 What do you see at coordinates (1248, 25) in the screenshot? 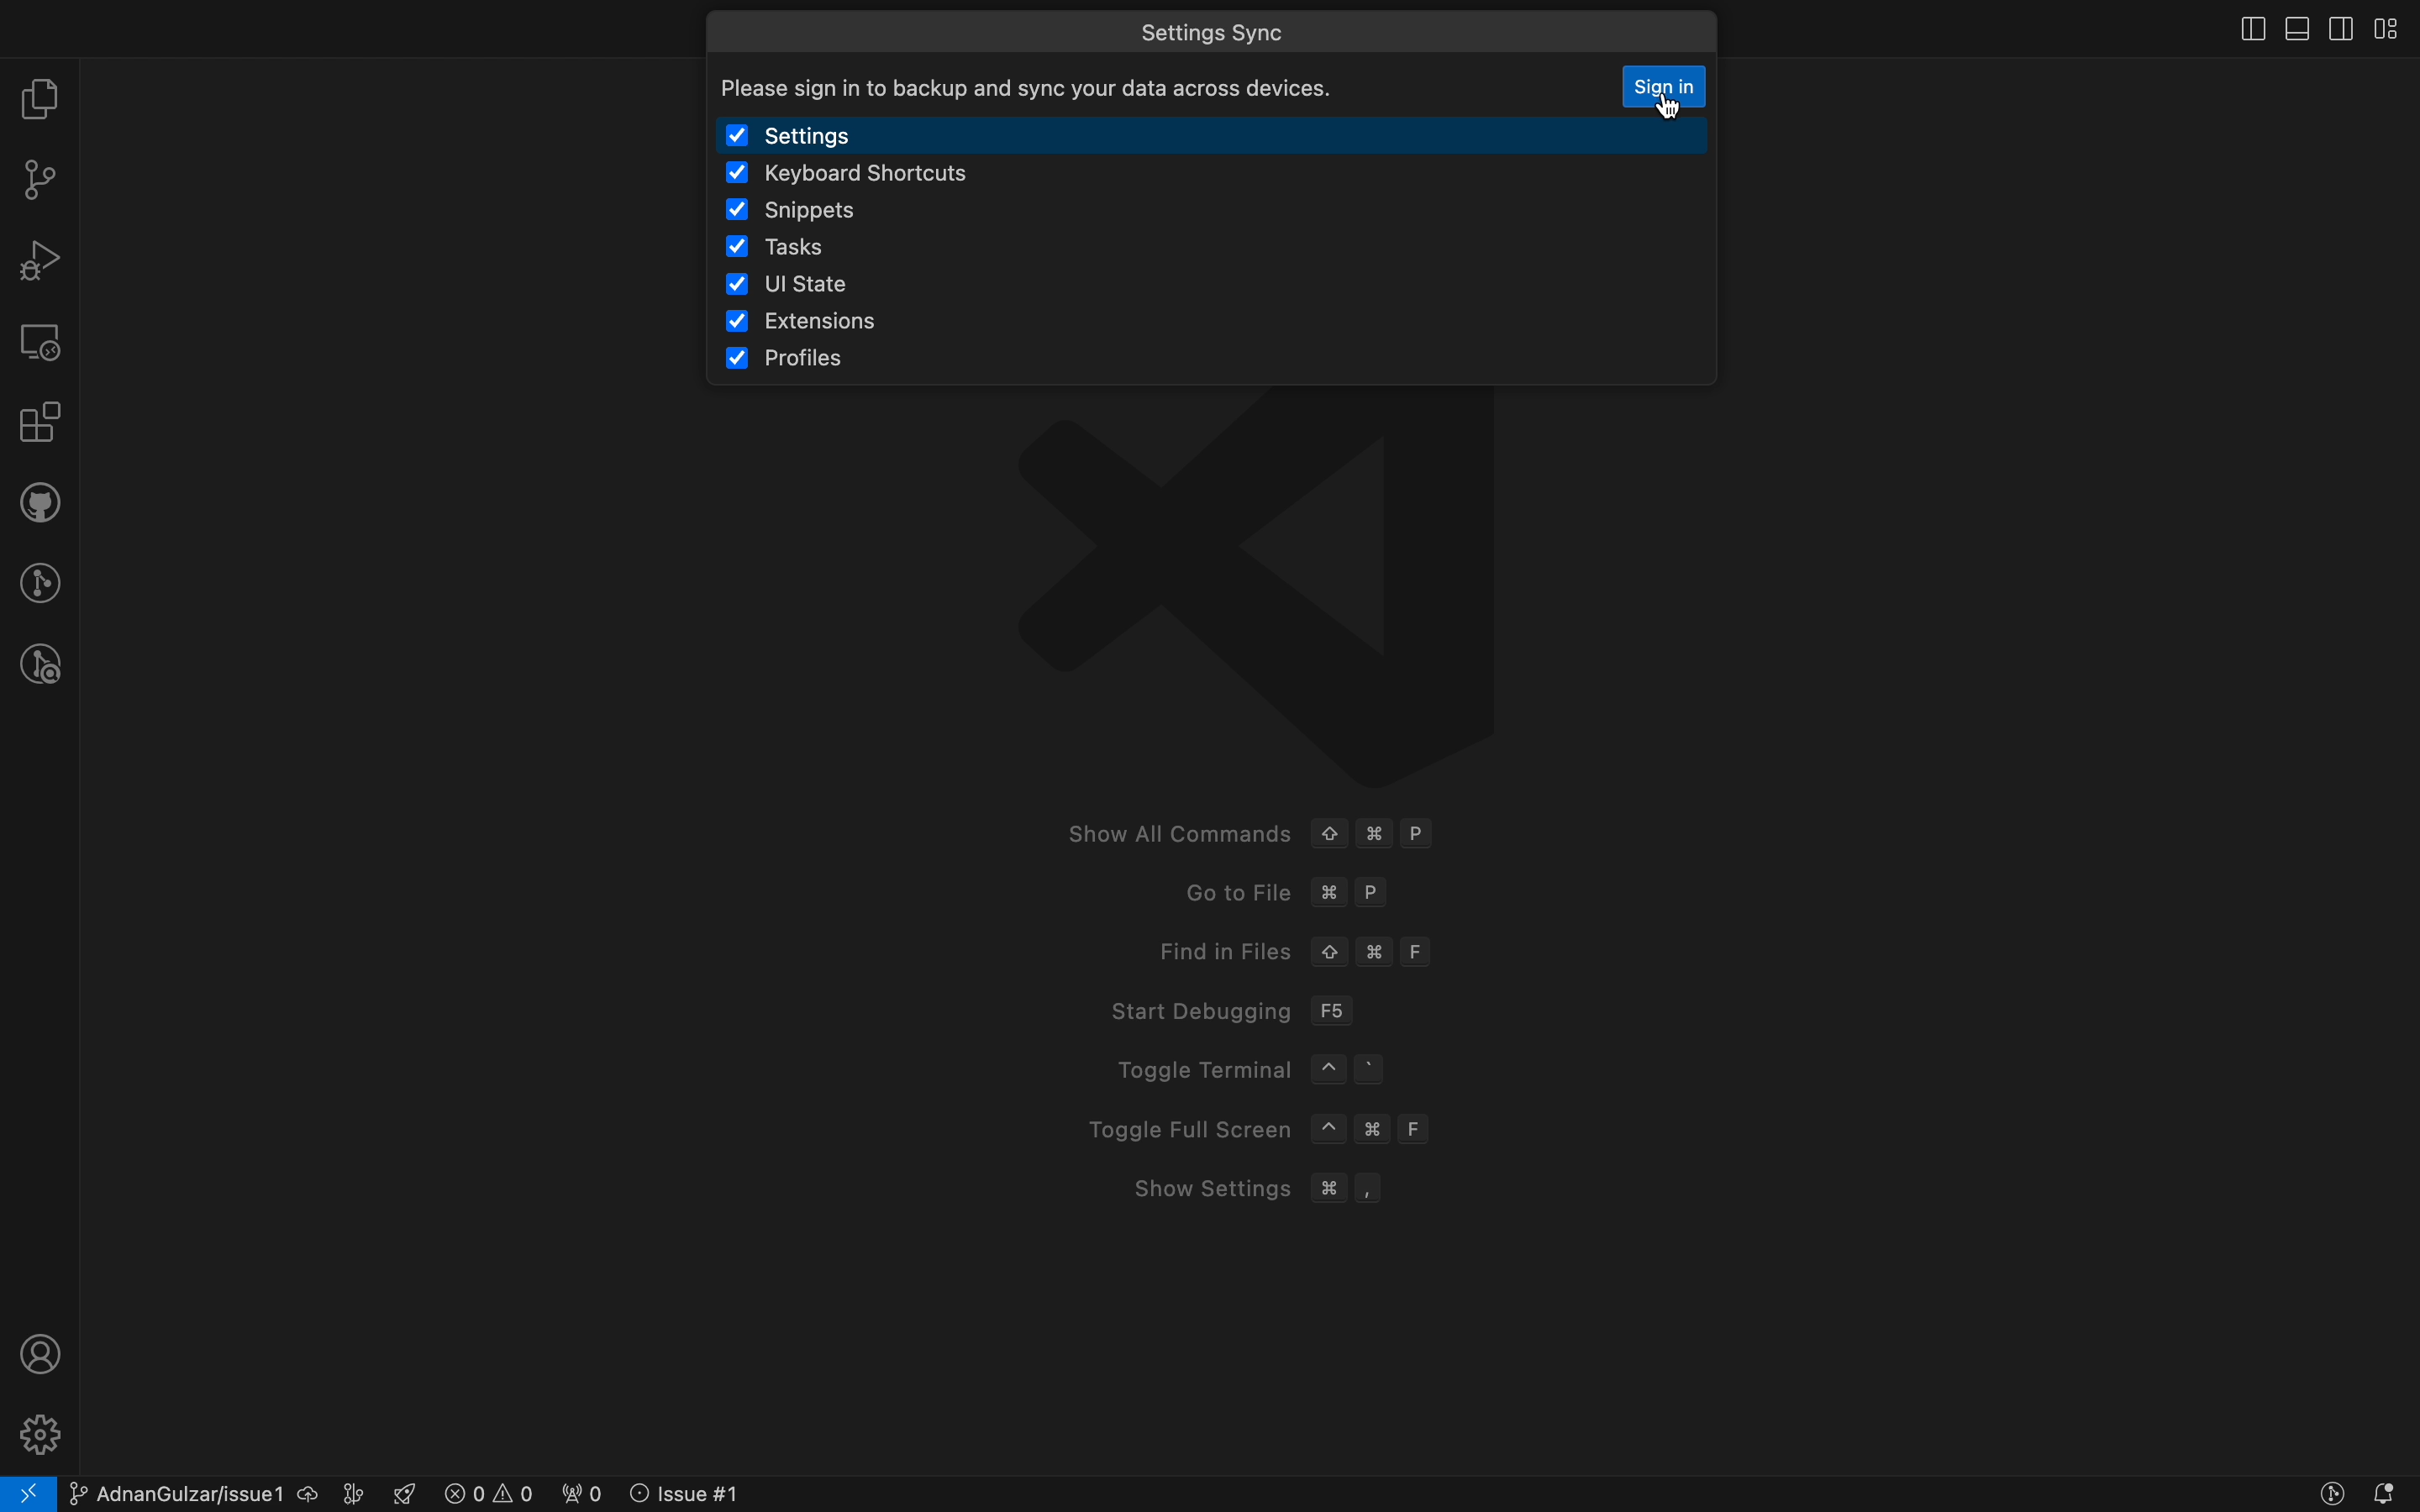
I see `quick menus` at bounding box center [1248, 25].